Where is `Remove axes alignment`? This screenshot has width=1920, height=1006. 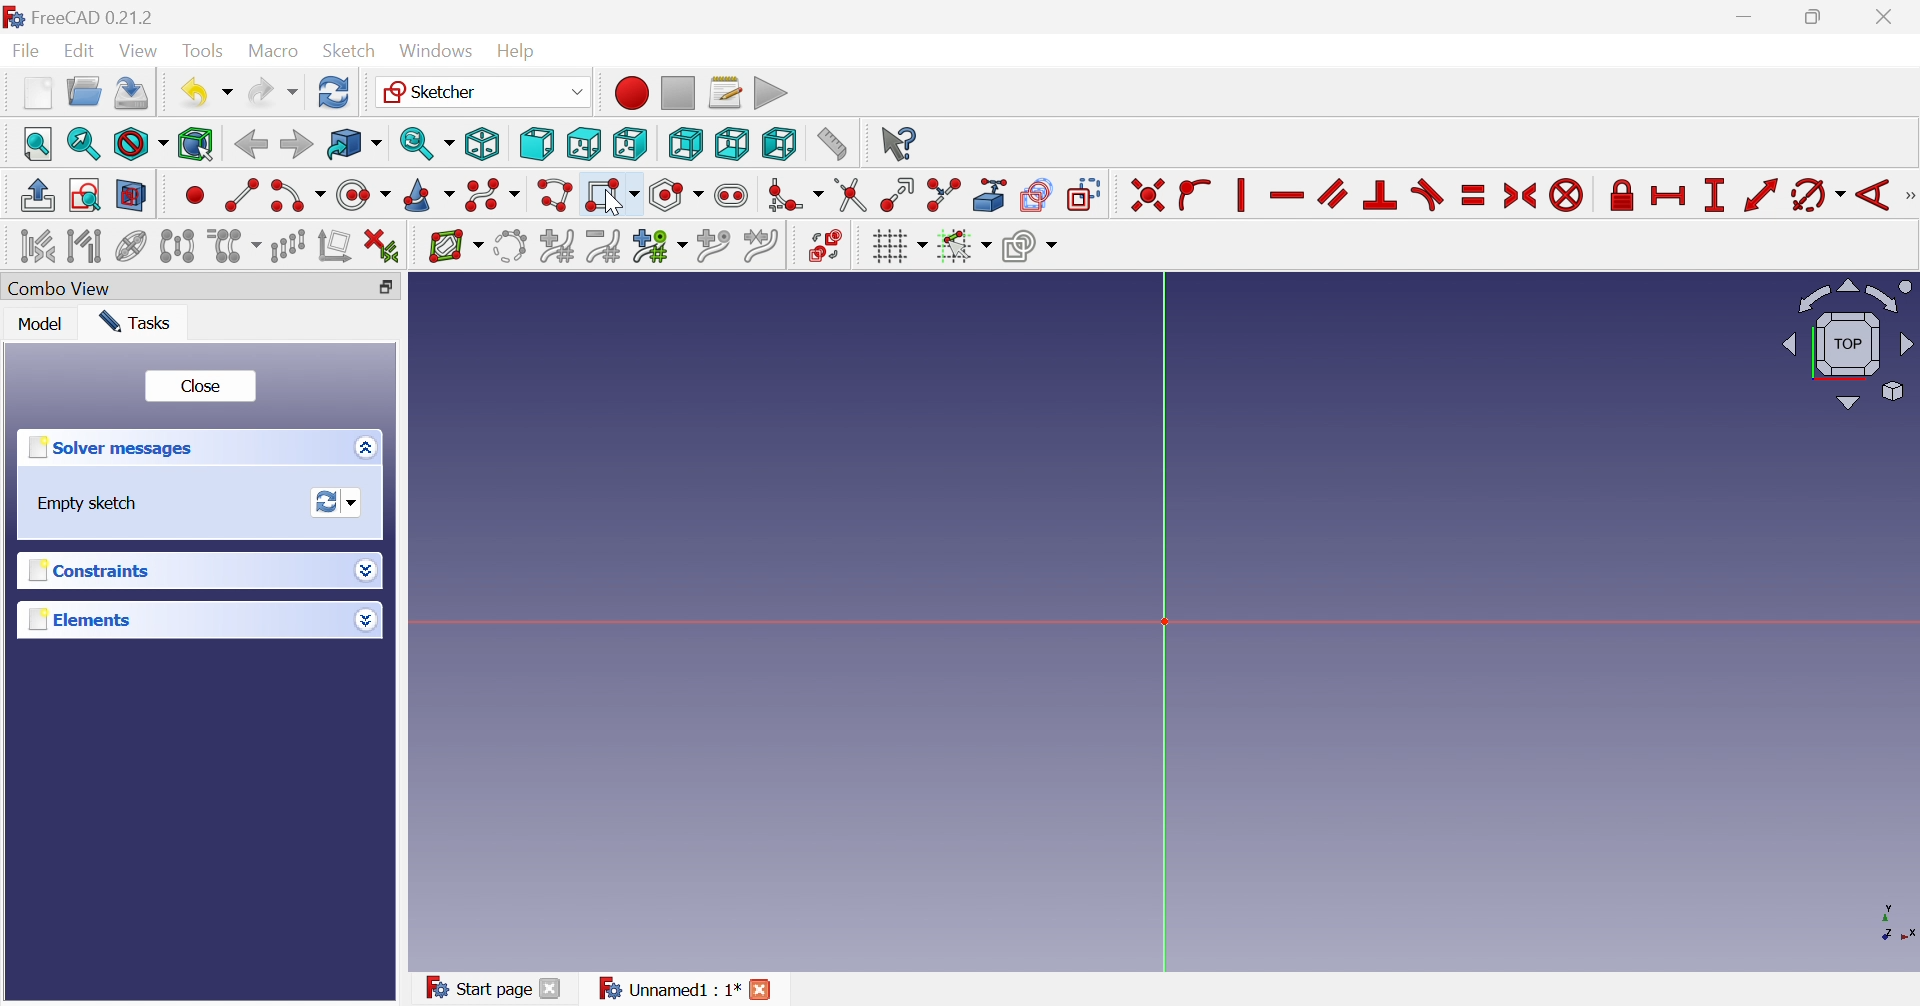 Remove axes alignment is located at coordinates (336, 248).